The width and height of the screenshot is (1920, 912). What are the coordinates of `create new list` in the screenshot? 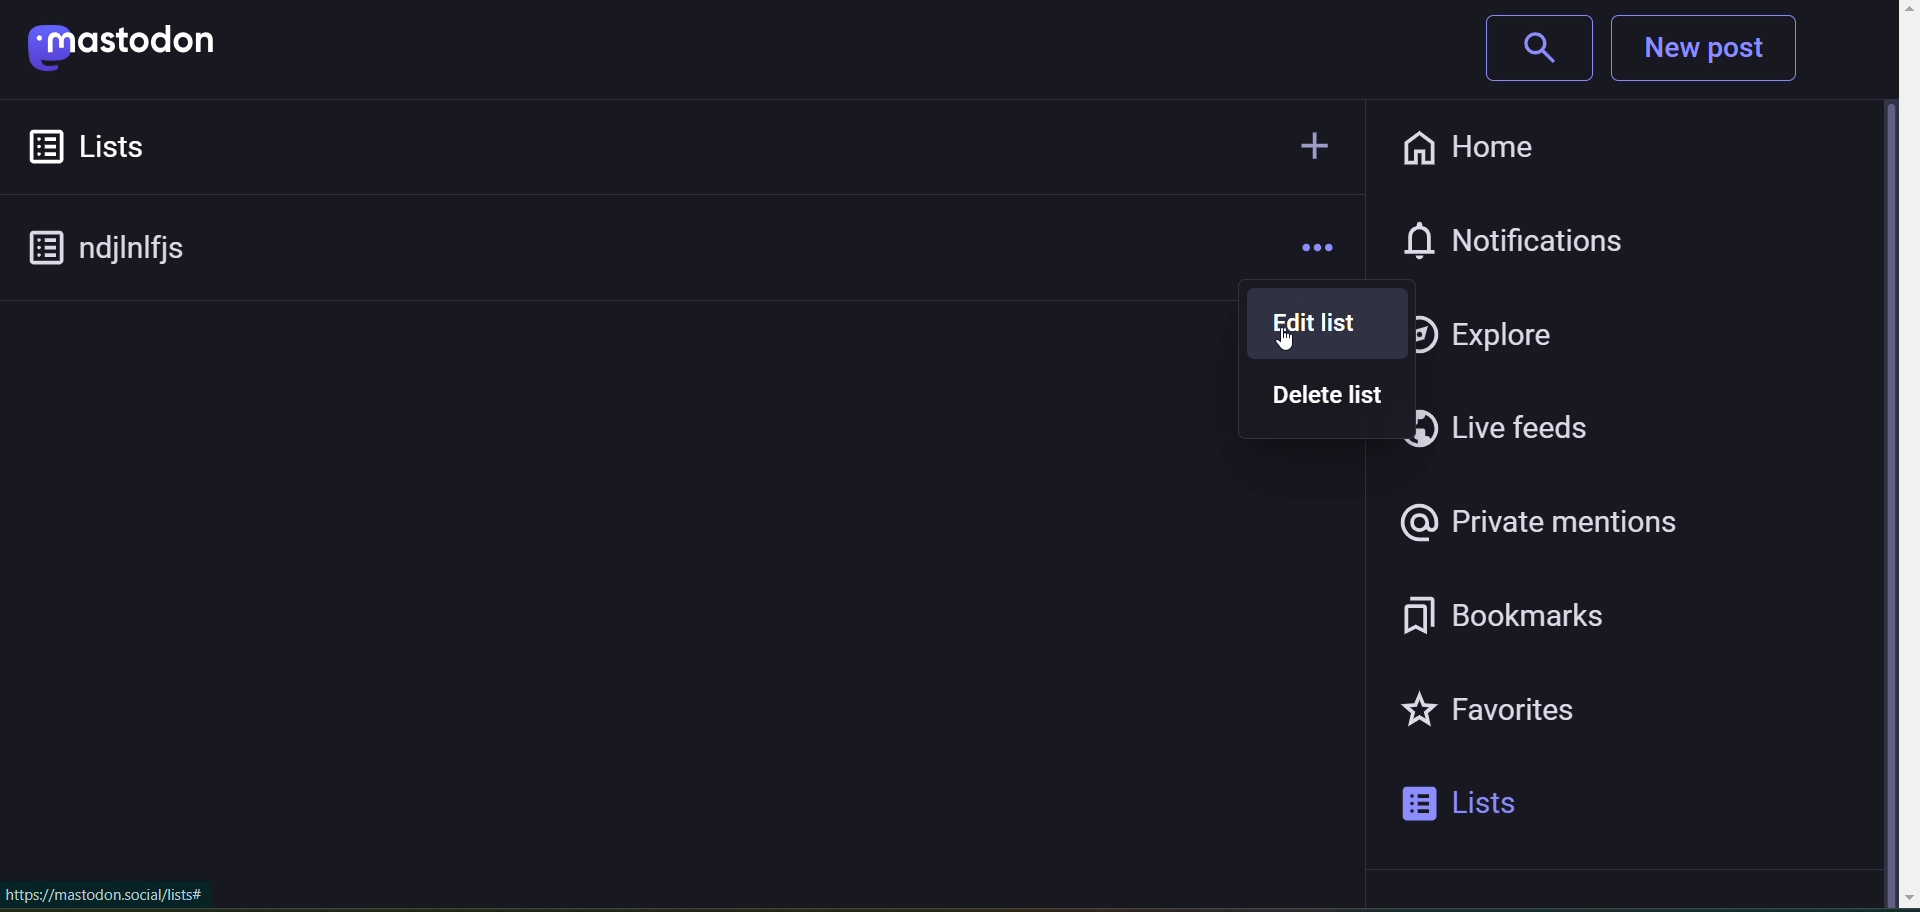 It's located at (1308, 143).